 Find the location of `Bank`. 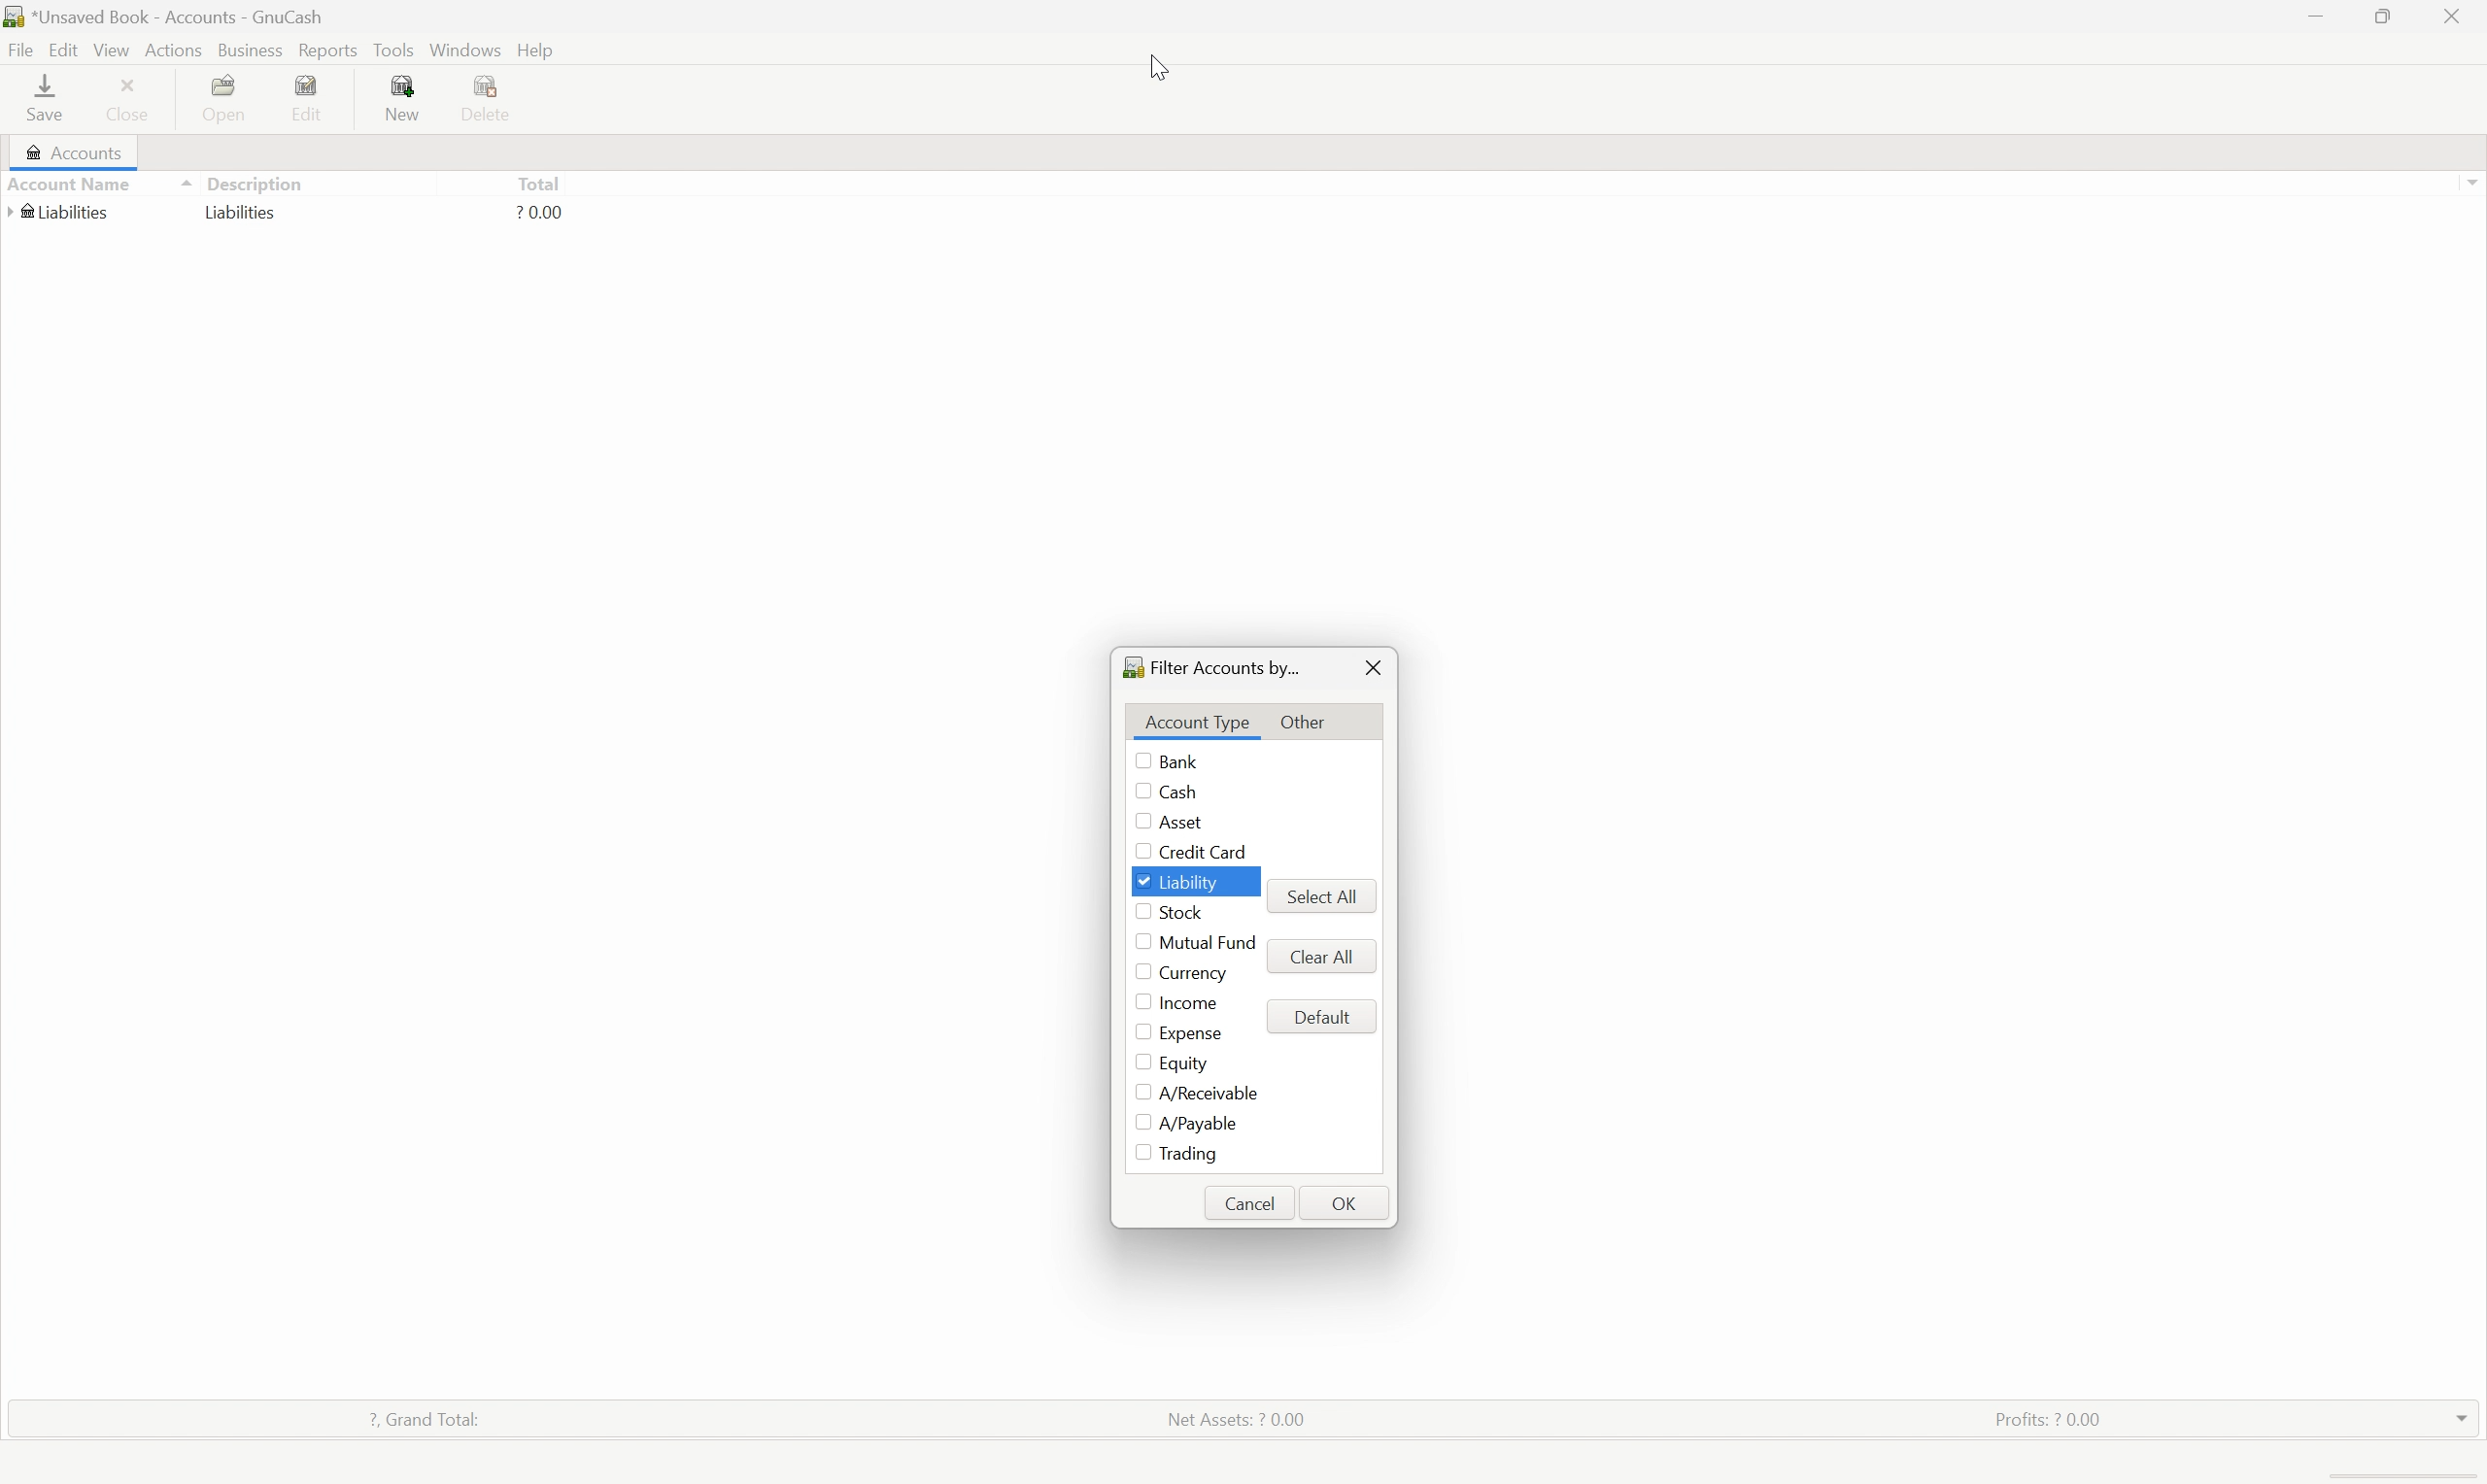

Bank is located at coordinates (1180, 761).